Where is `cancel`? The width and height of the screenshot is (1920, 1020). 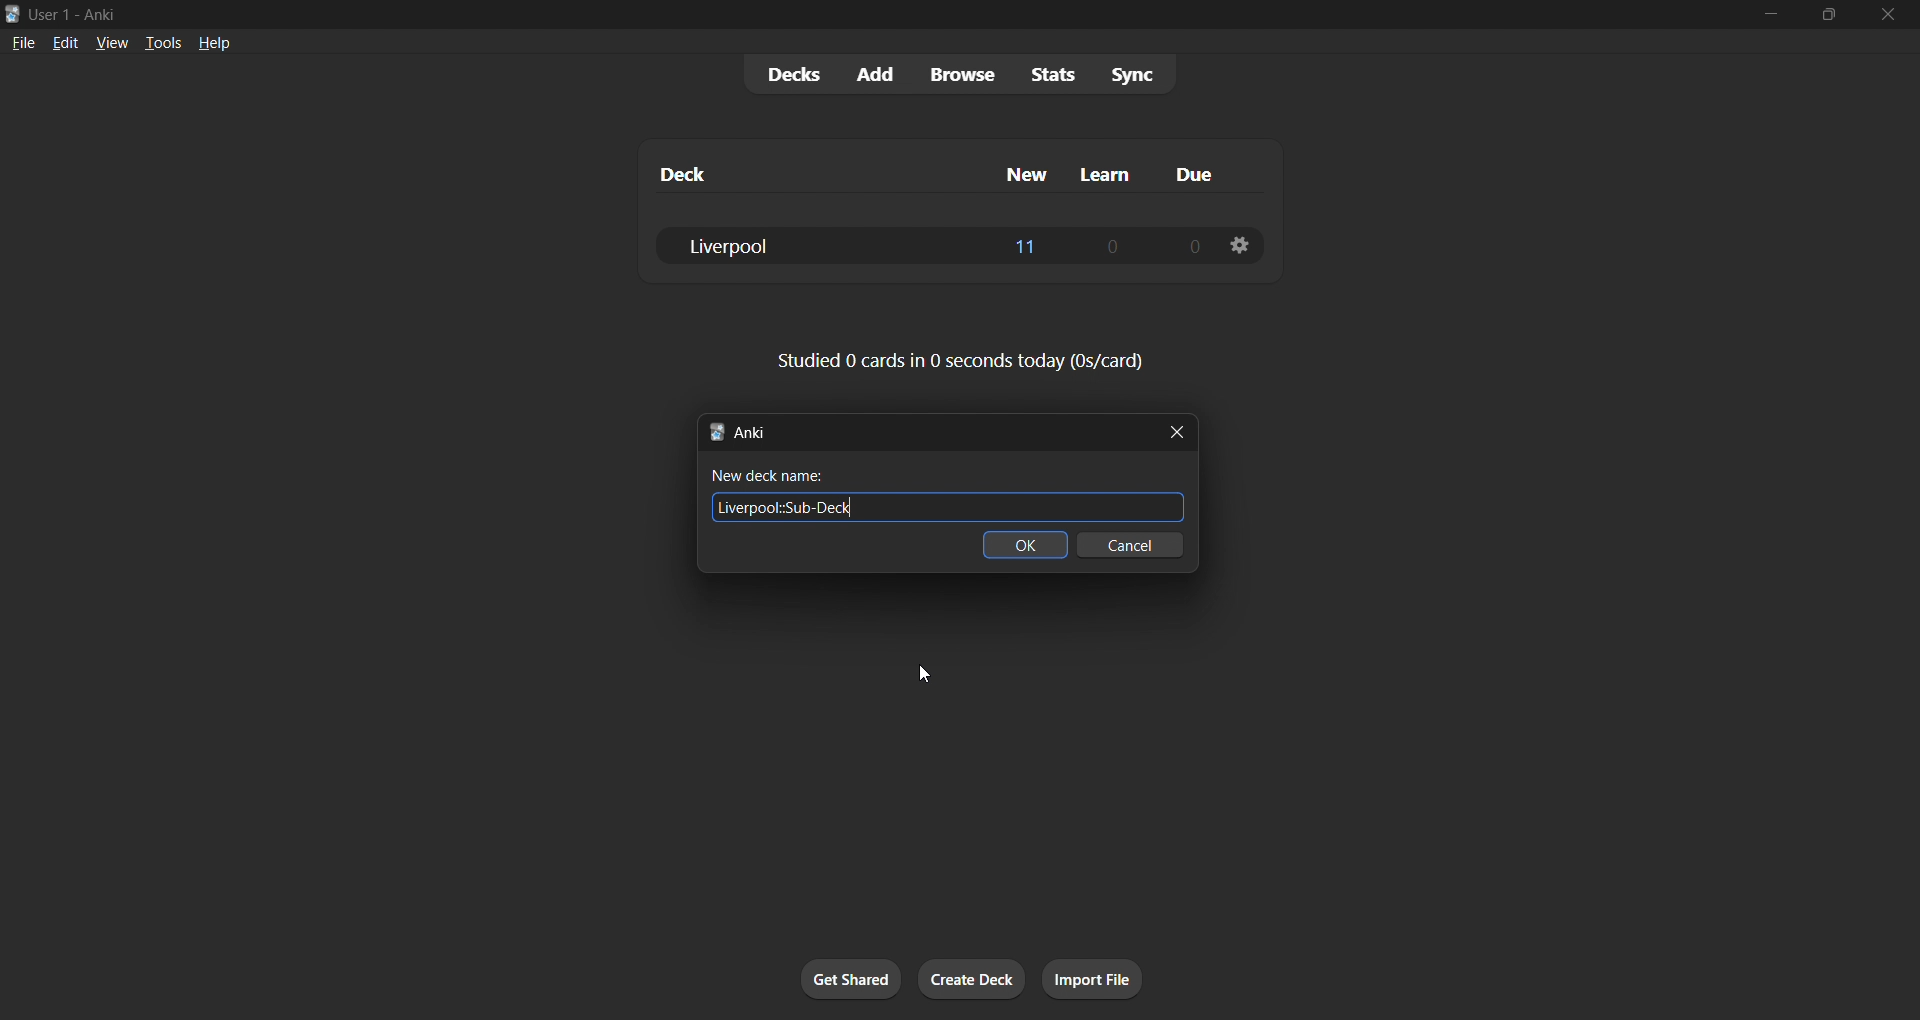
cancel is located at coordinates (1130, 546).